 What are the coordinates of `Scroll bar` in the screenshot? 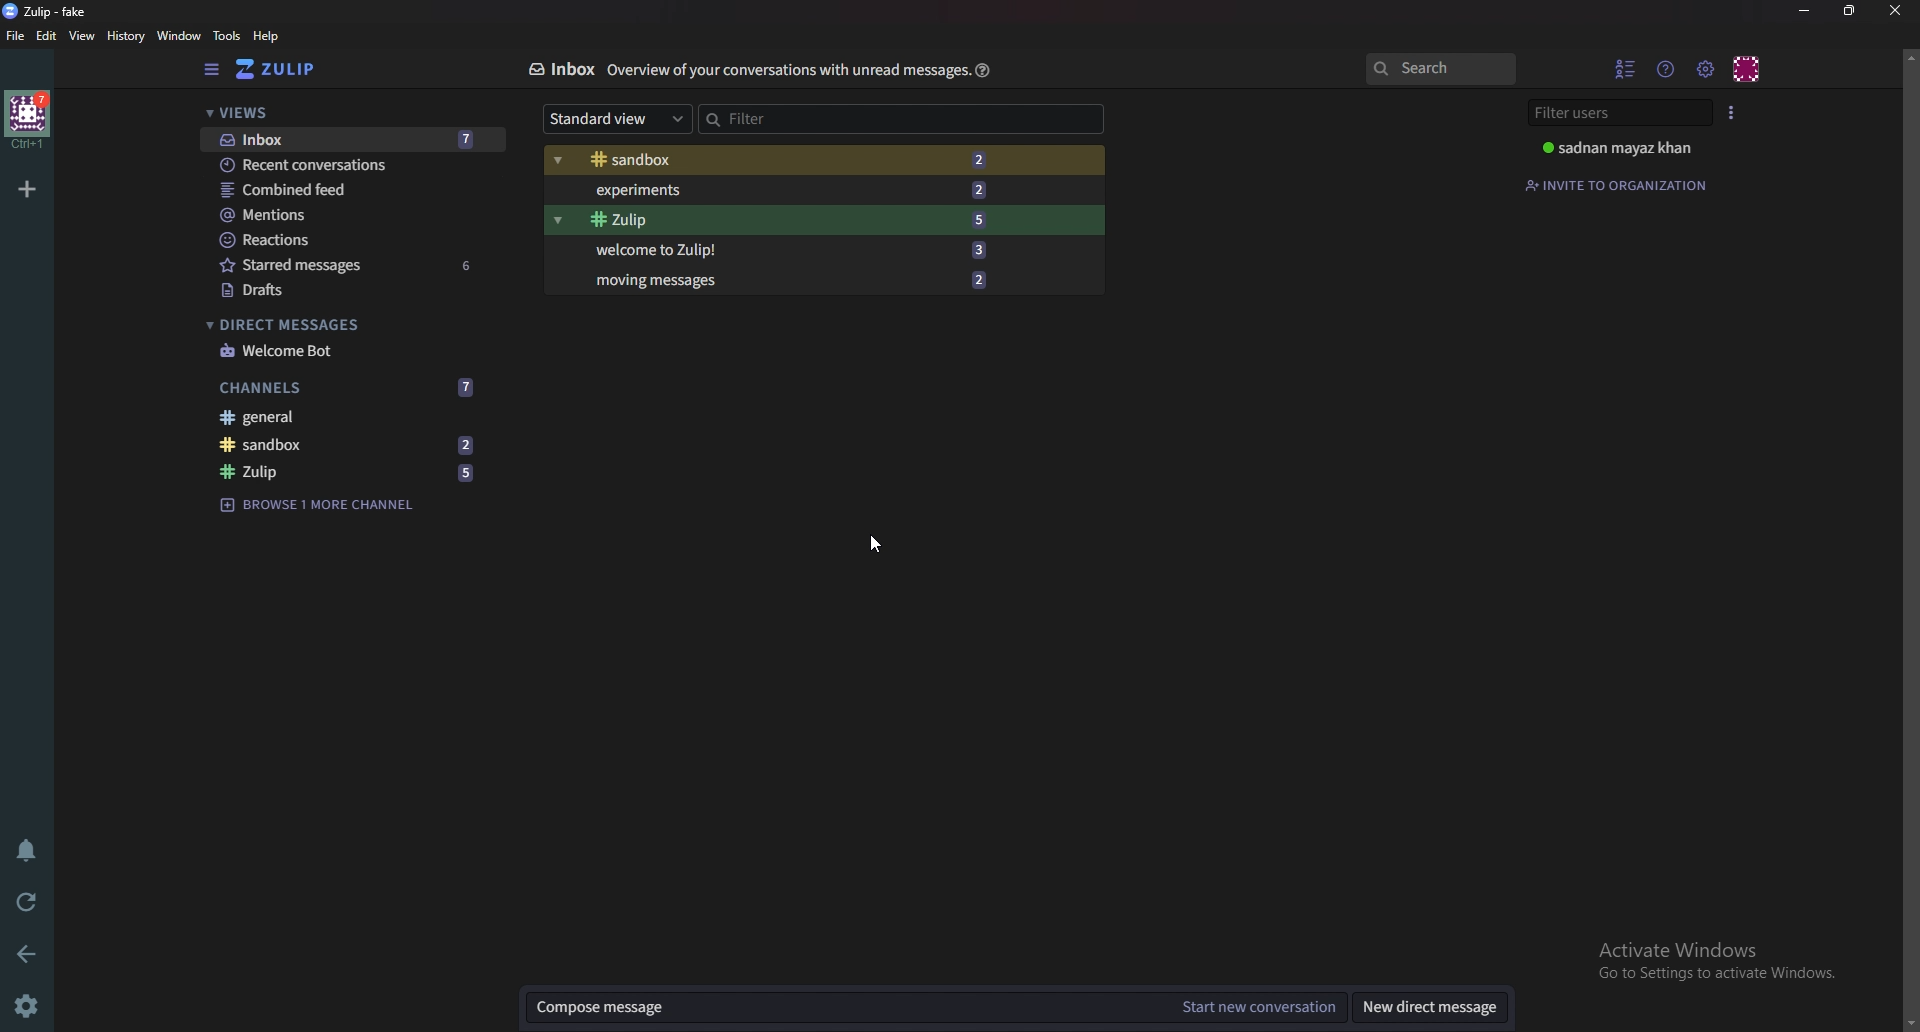 It's located at (1909, 539).